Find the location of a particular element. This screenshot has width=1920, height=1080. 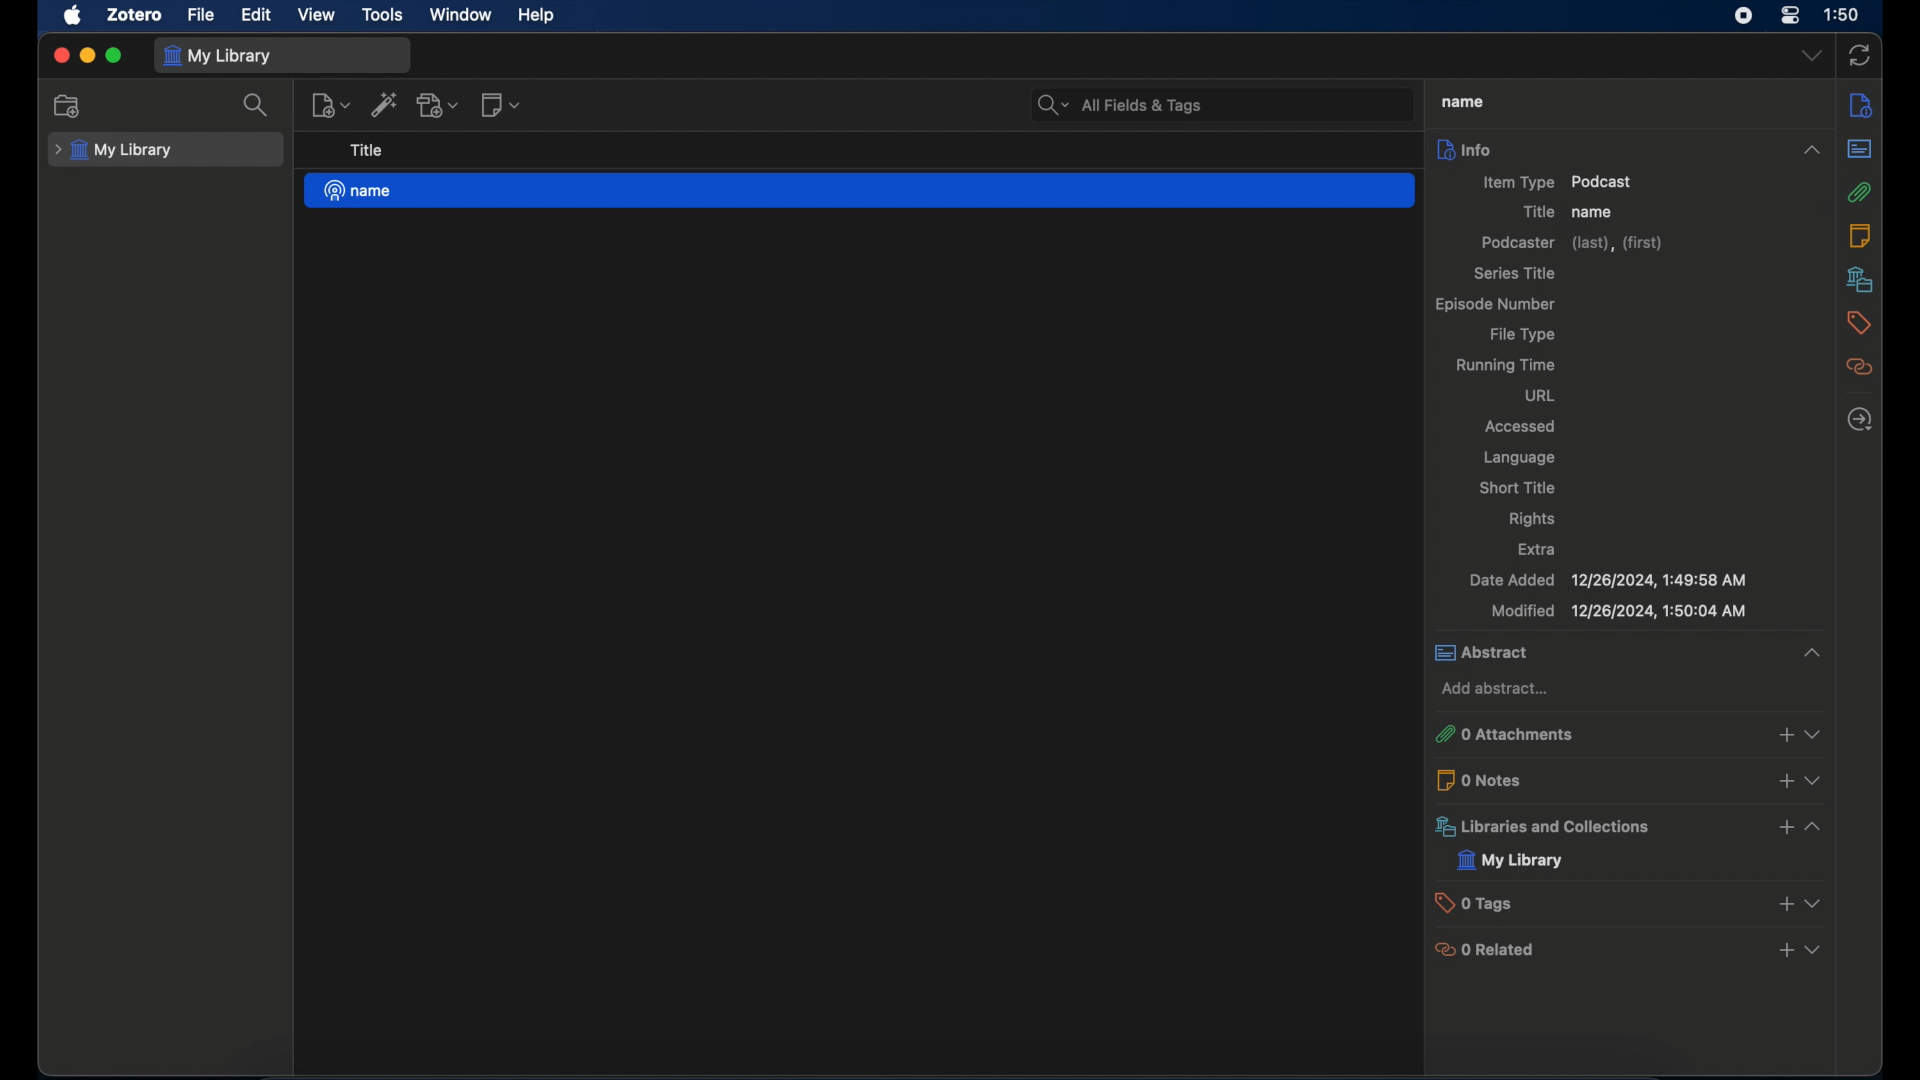

notes is located at coordinates (1864, 235).